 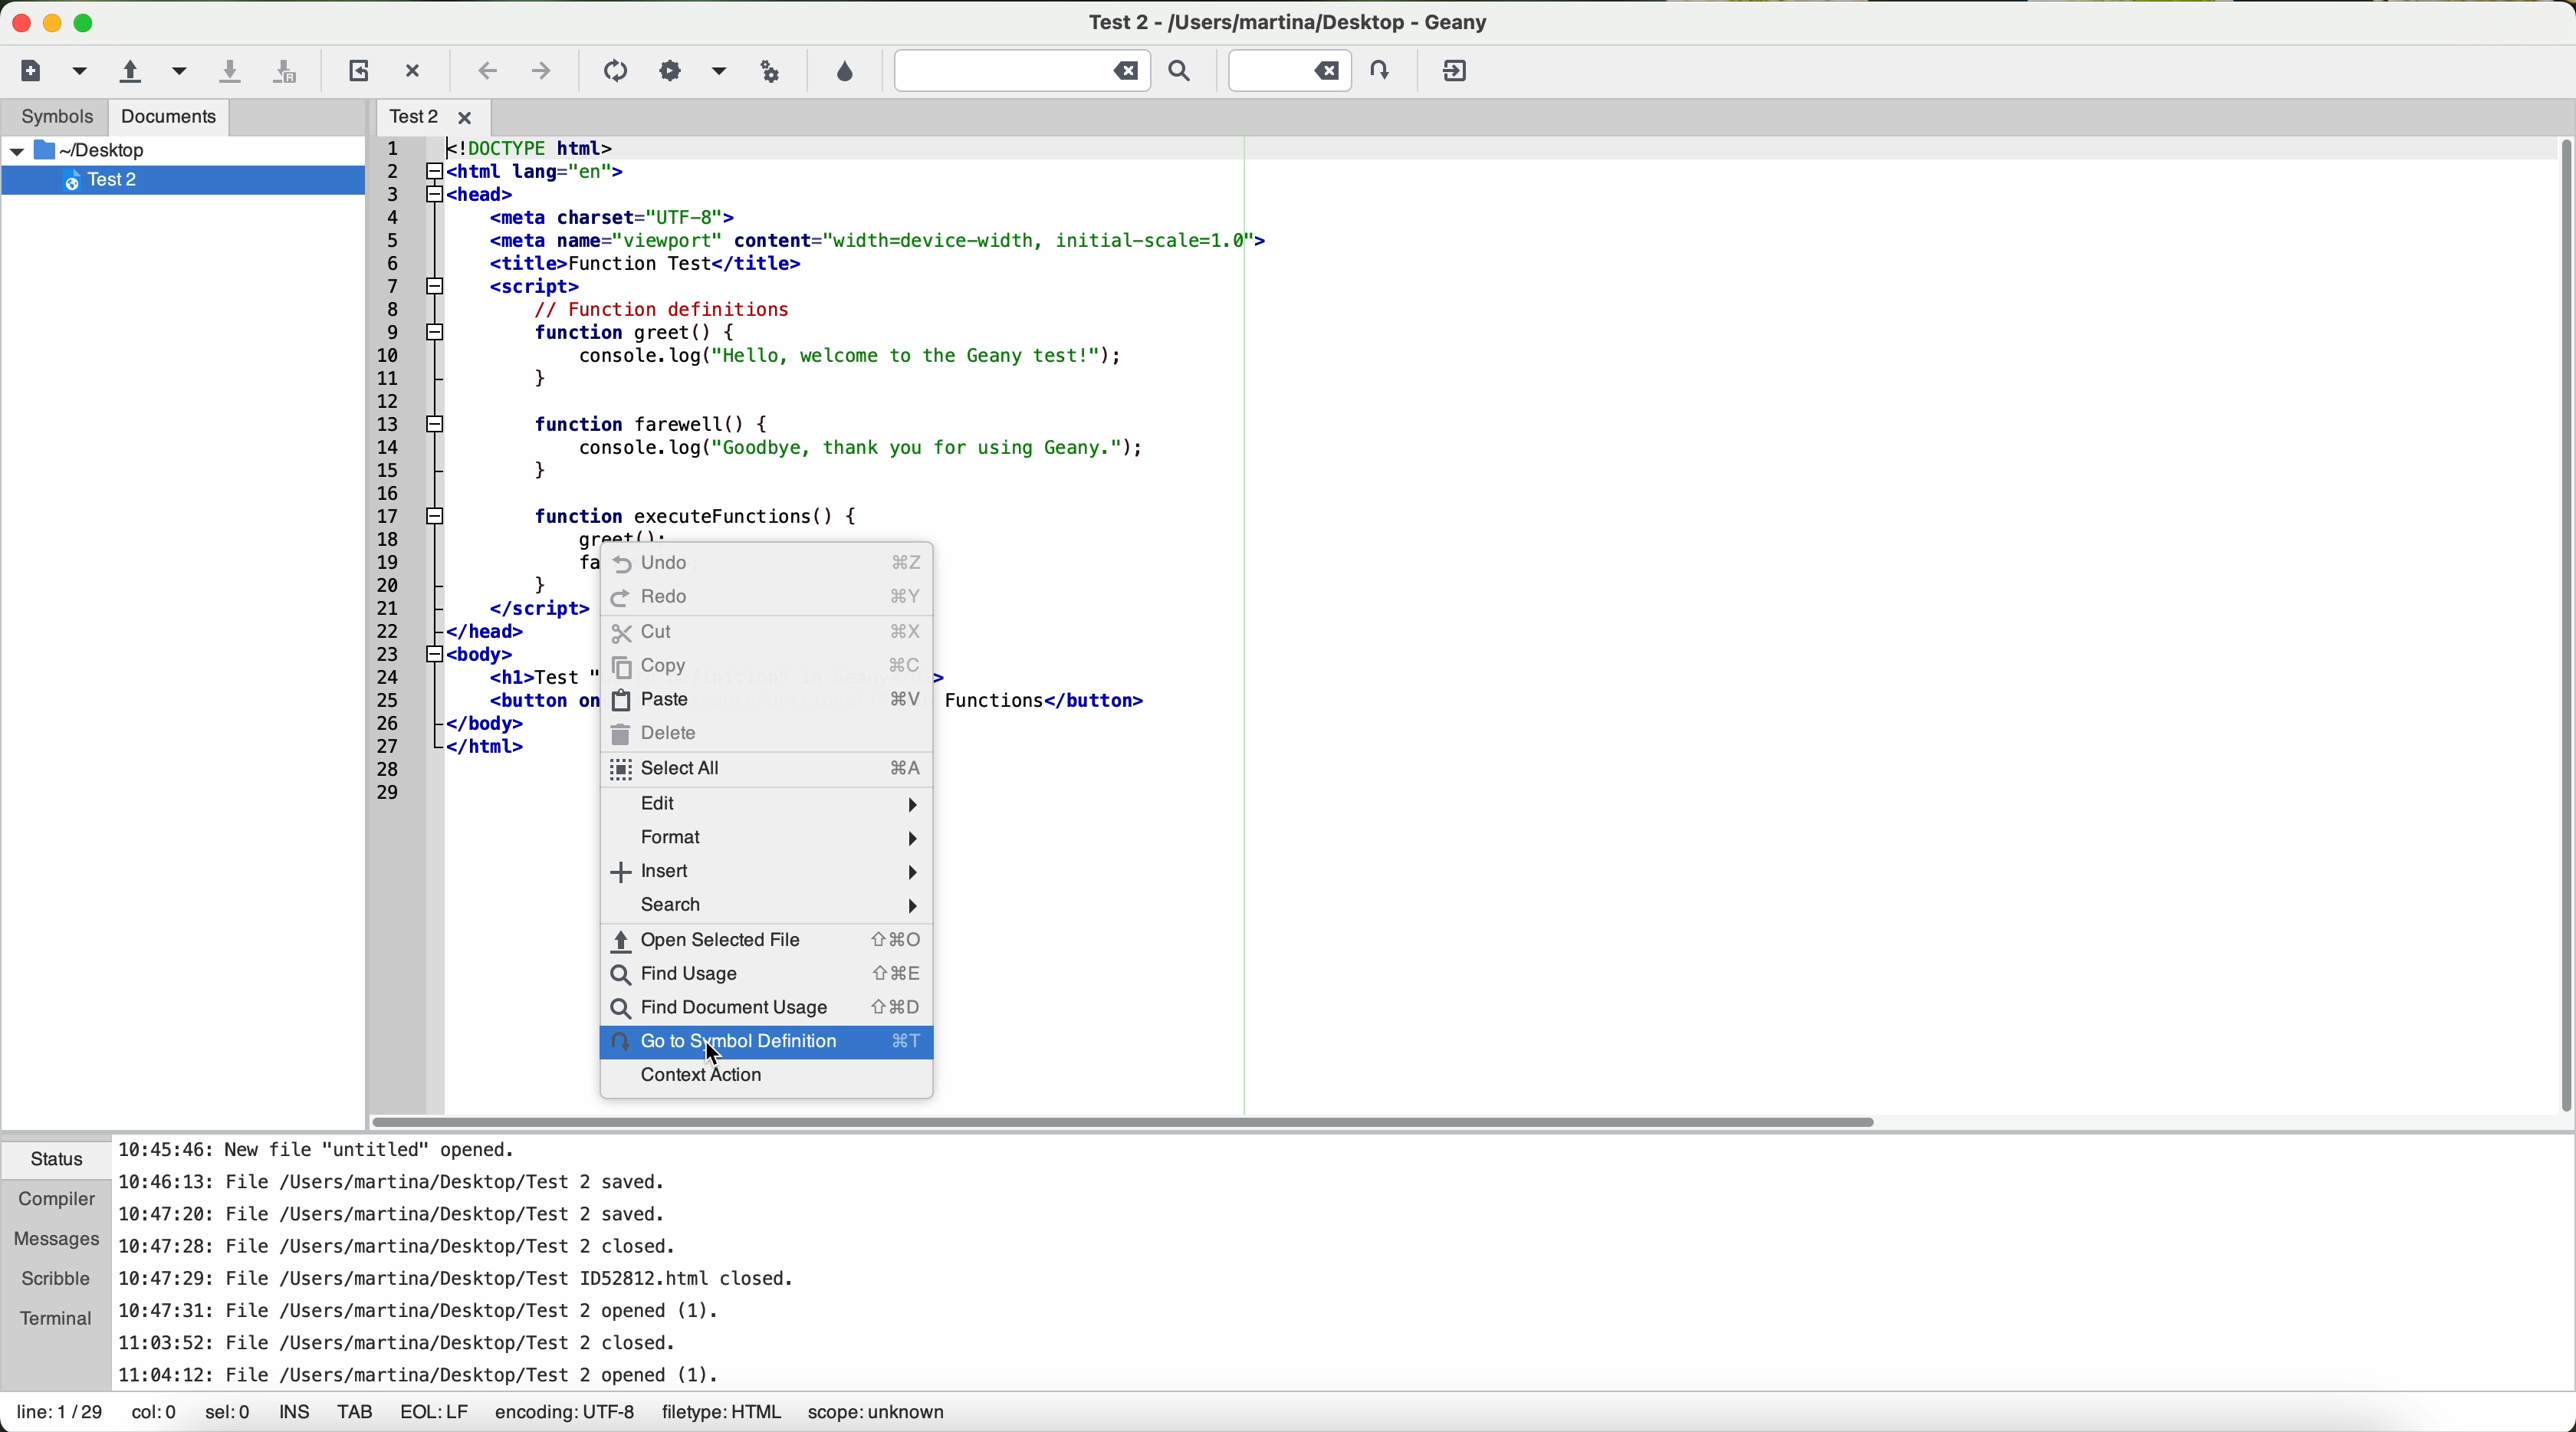 What do you see at coordinates (125, 74) in the screenshot?
I see `open an existing file` at bounding box center [125, 74].